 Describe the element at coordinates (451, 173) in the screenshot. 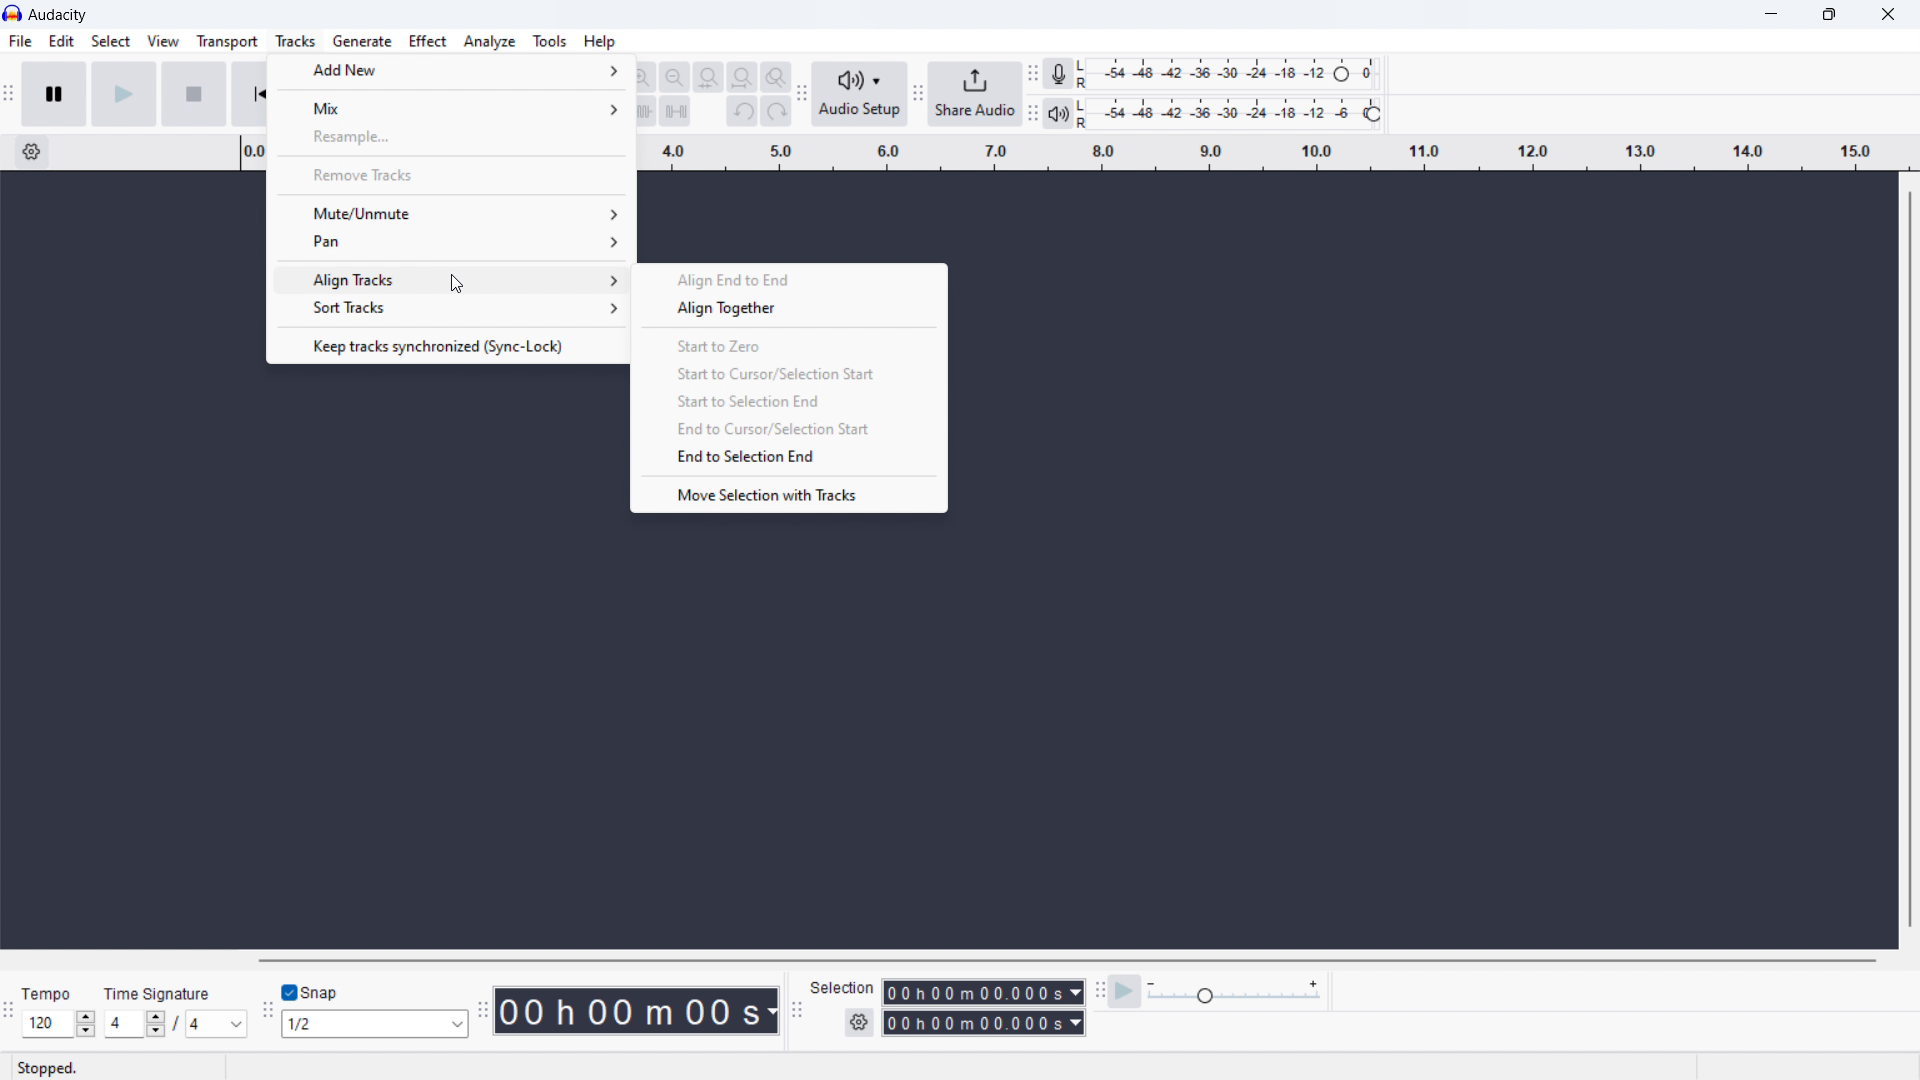

I see `remove tracks` at that location.